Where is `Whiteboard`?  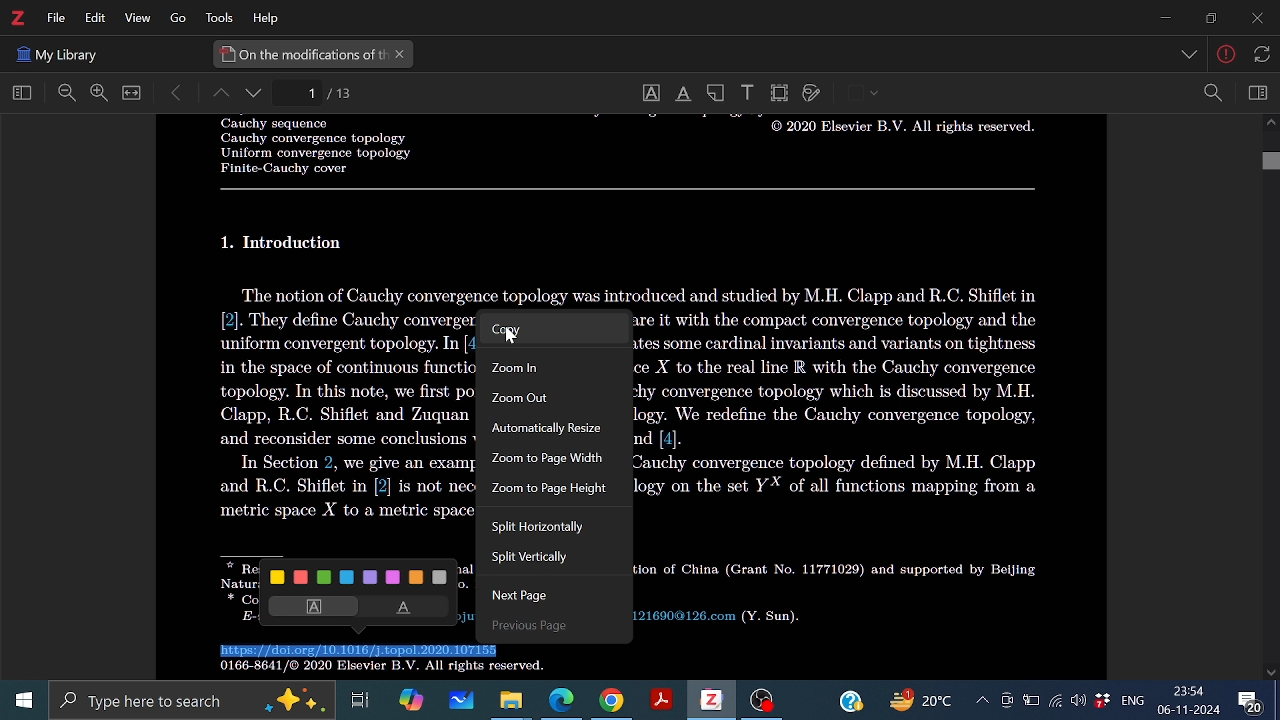
Whiteboard is located at coordinates (459, 701).